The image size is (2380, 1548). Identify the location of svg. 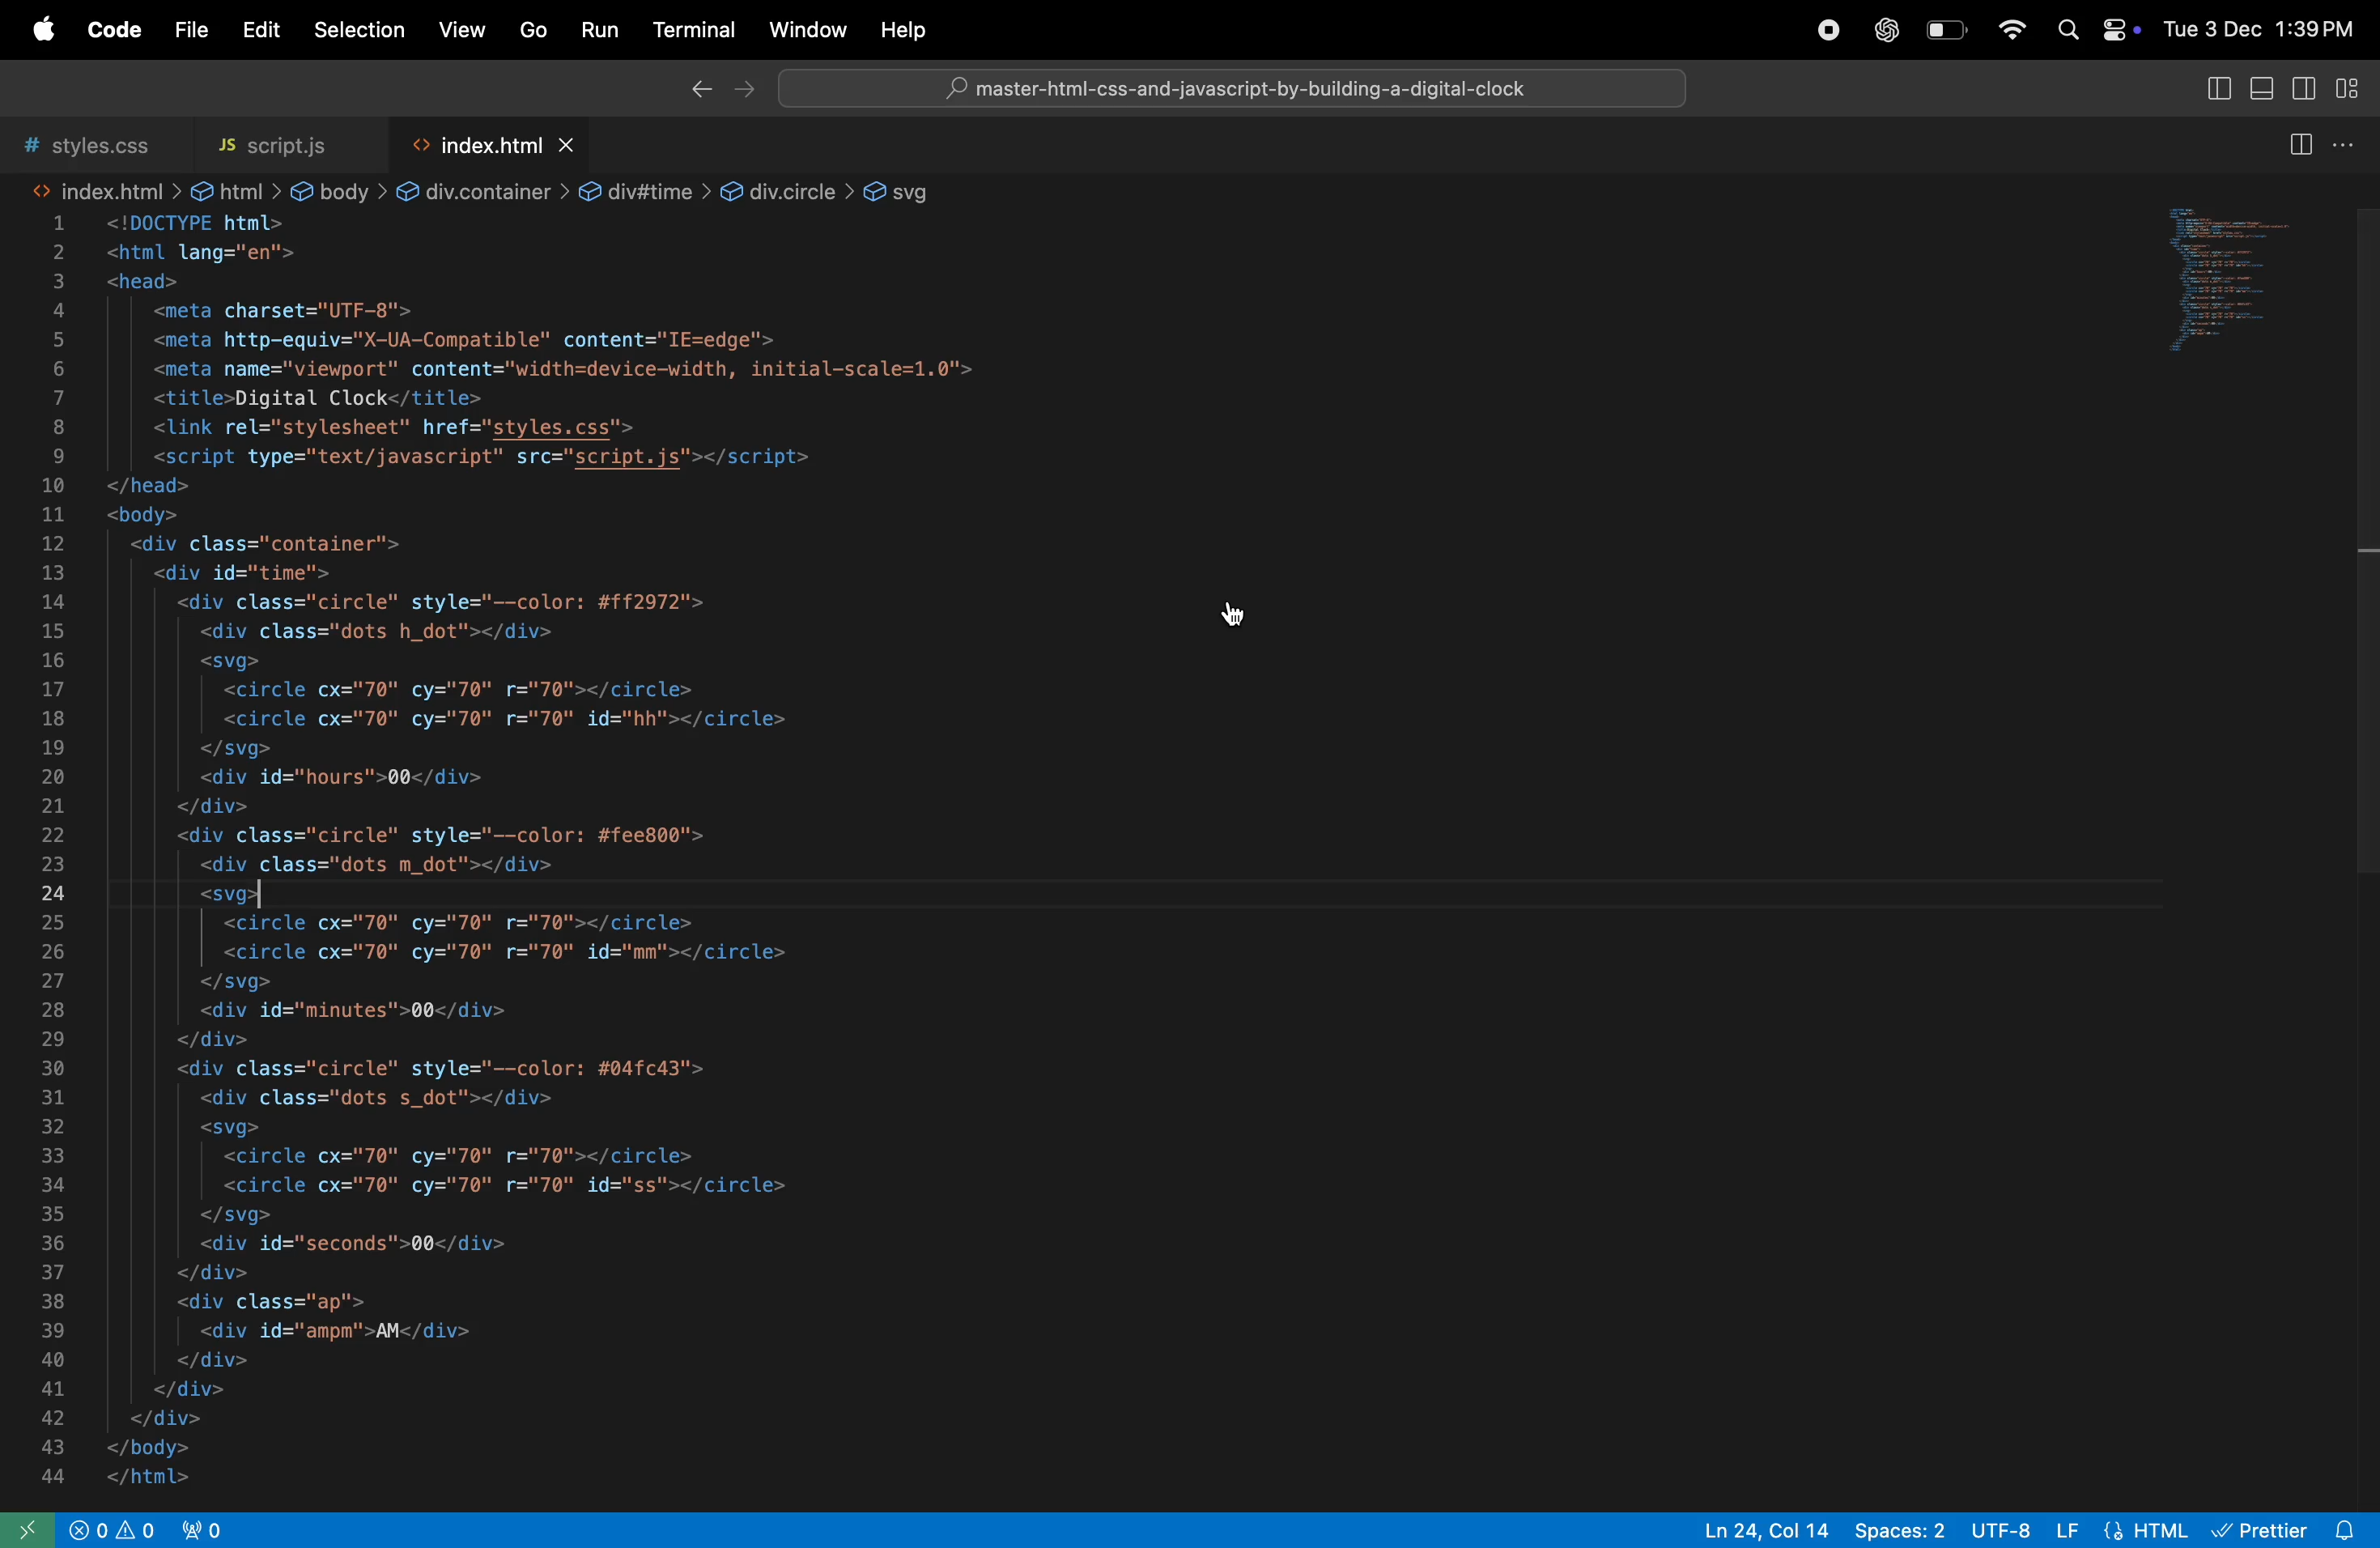
(908, 190).